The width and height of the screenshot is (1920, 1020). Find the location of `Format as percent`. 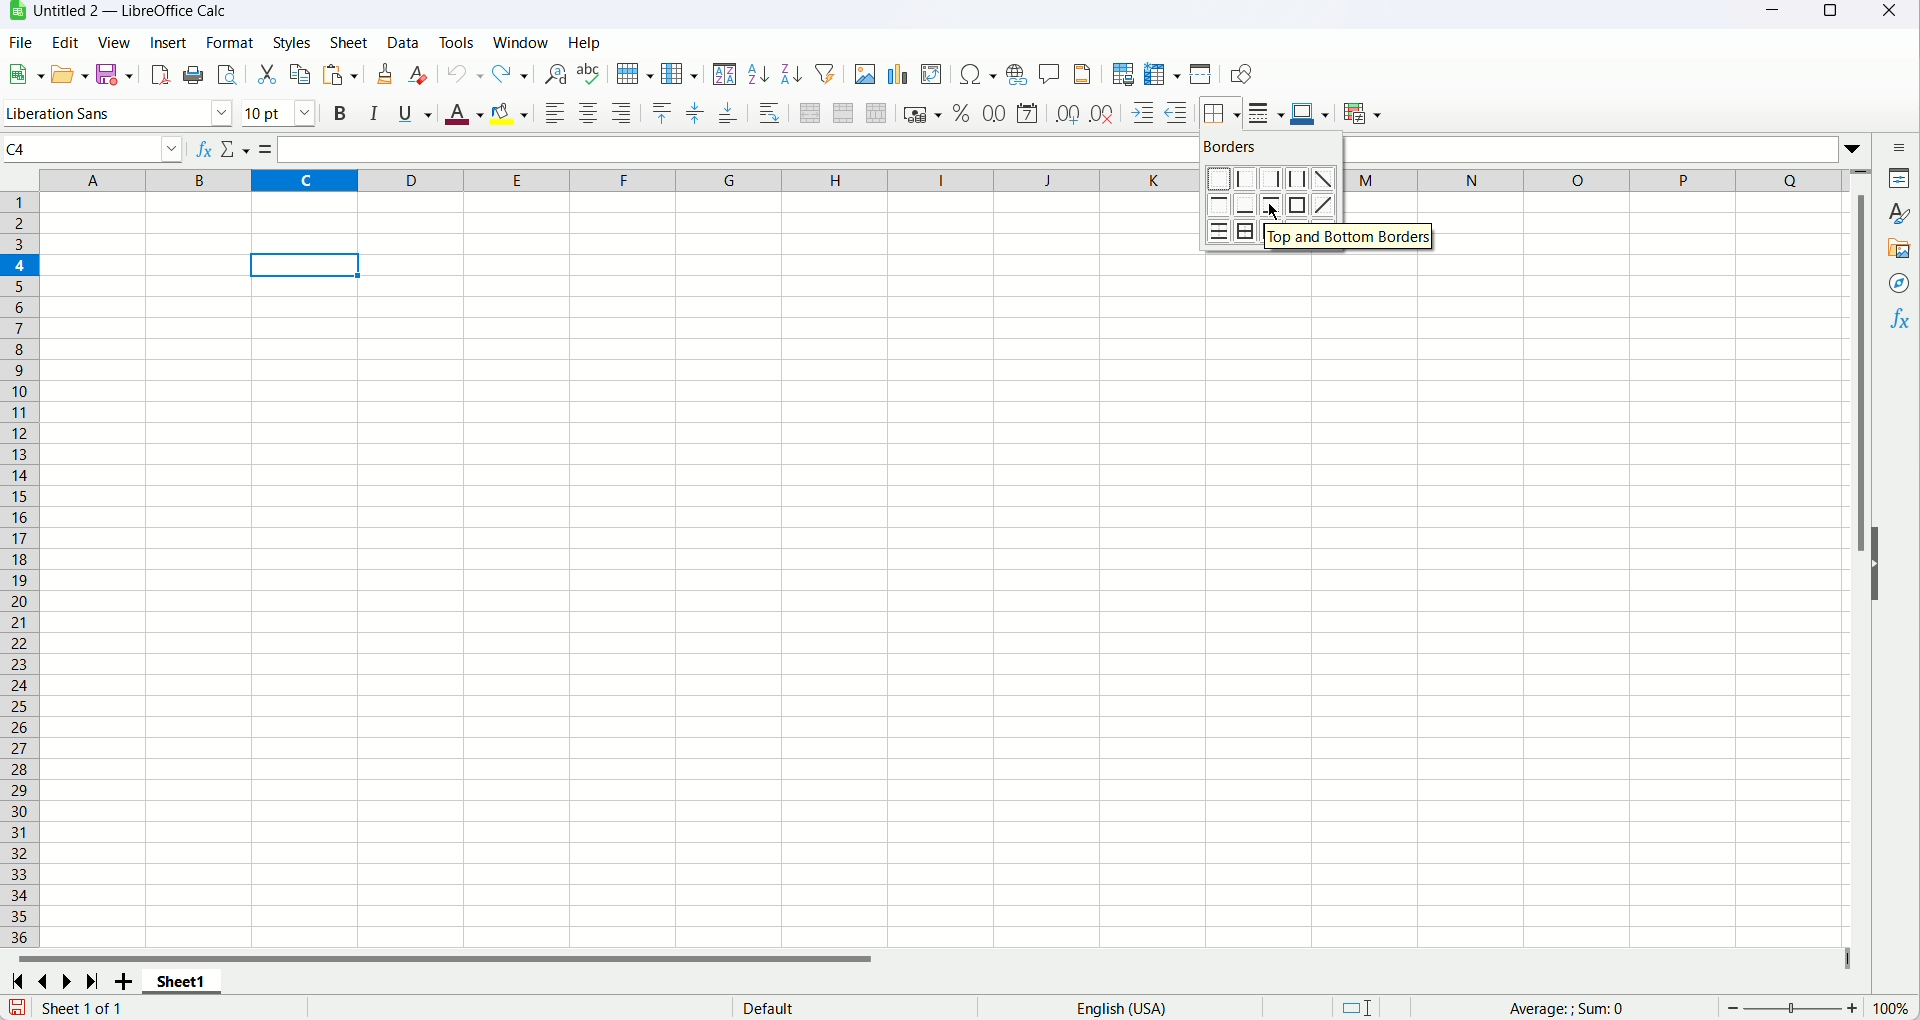

Format as percent is located at coordinates (963, 114).